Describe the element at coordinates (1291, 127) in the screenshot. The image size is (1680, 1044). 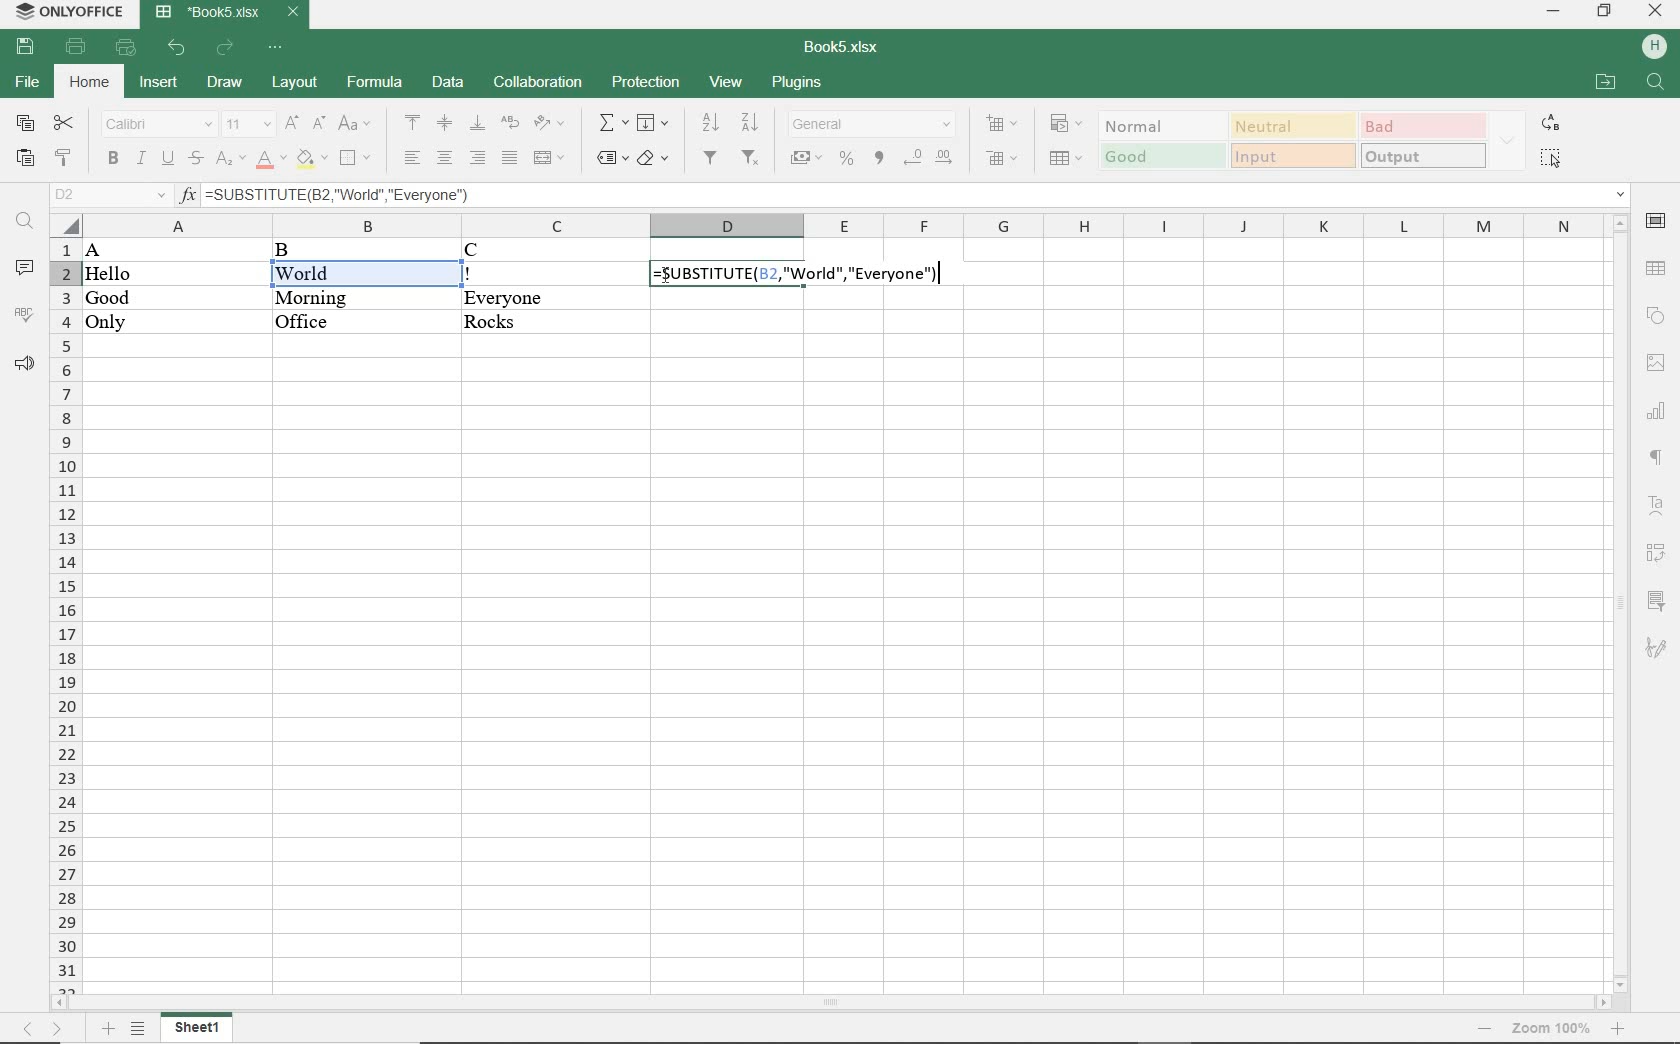
I see `neutral` at that location.